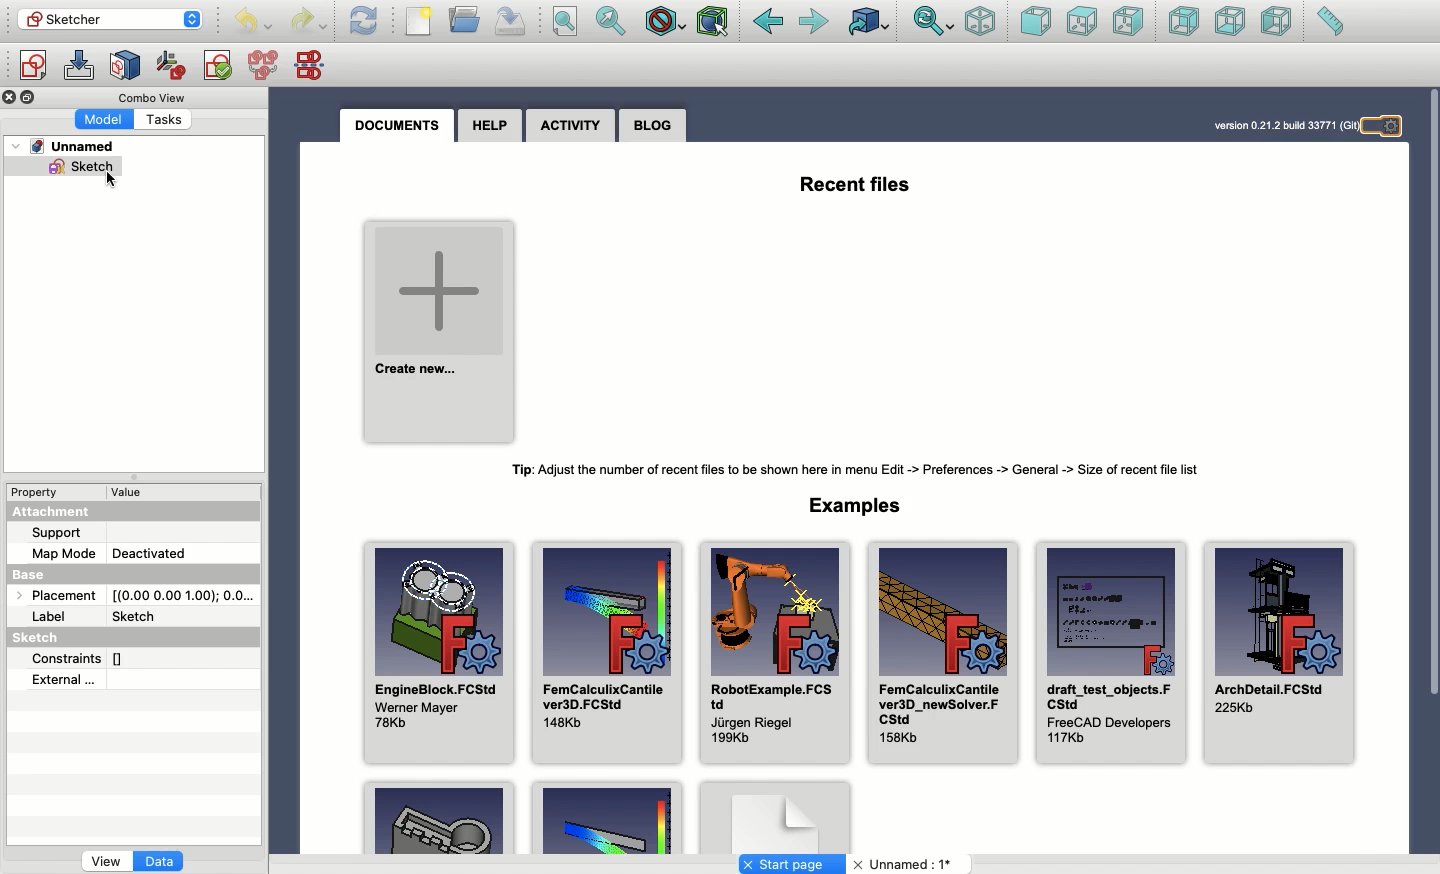 Image resolution: width=1440 pixels, height=874 pixels. Describe the element at coordinates (654, 125) in the screenshot. I see `Blog` at that location.